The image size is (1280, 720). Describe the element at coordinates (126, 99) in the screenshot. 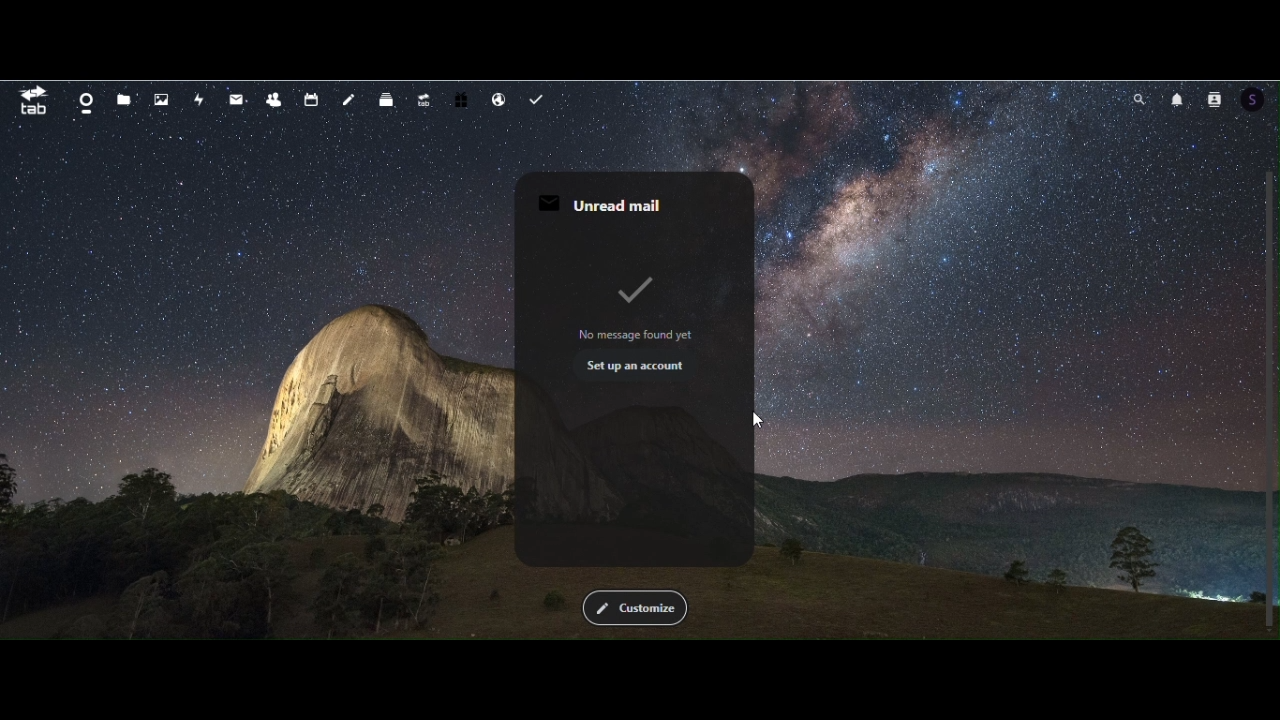

I see `Files` at that location.